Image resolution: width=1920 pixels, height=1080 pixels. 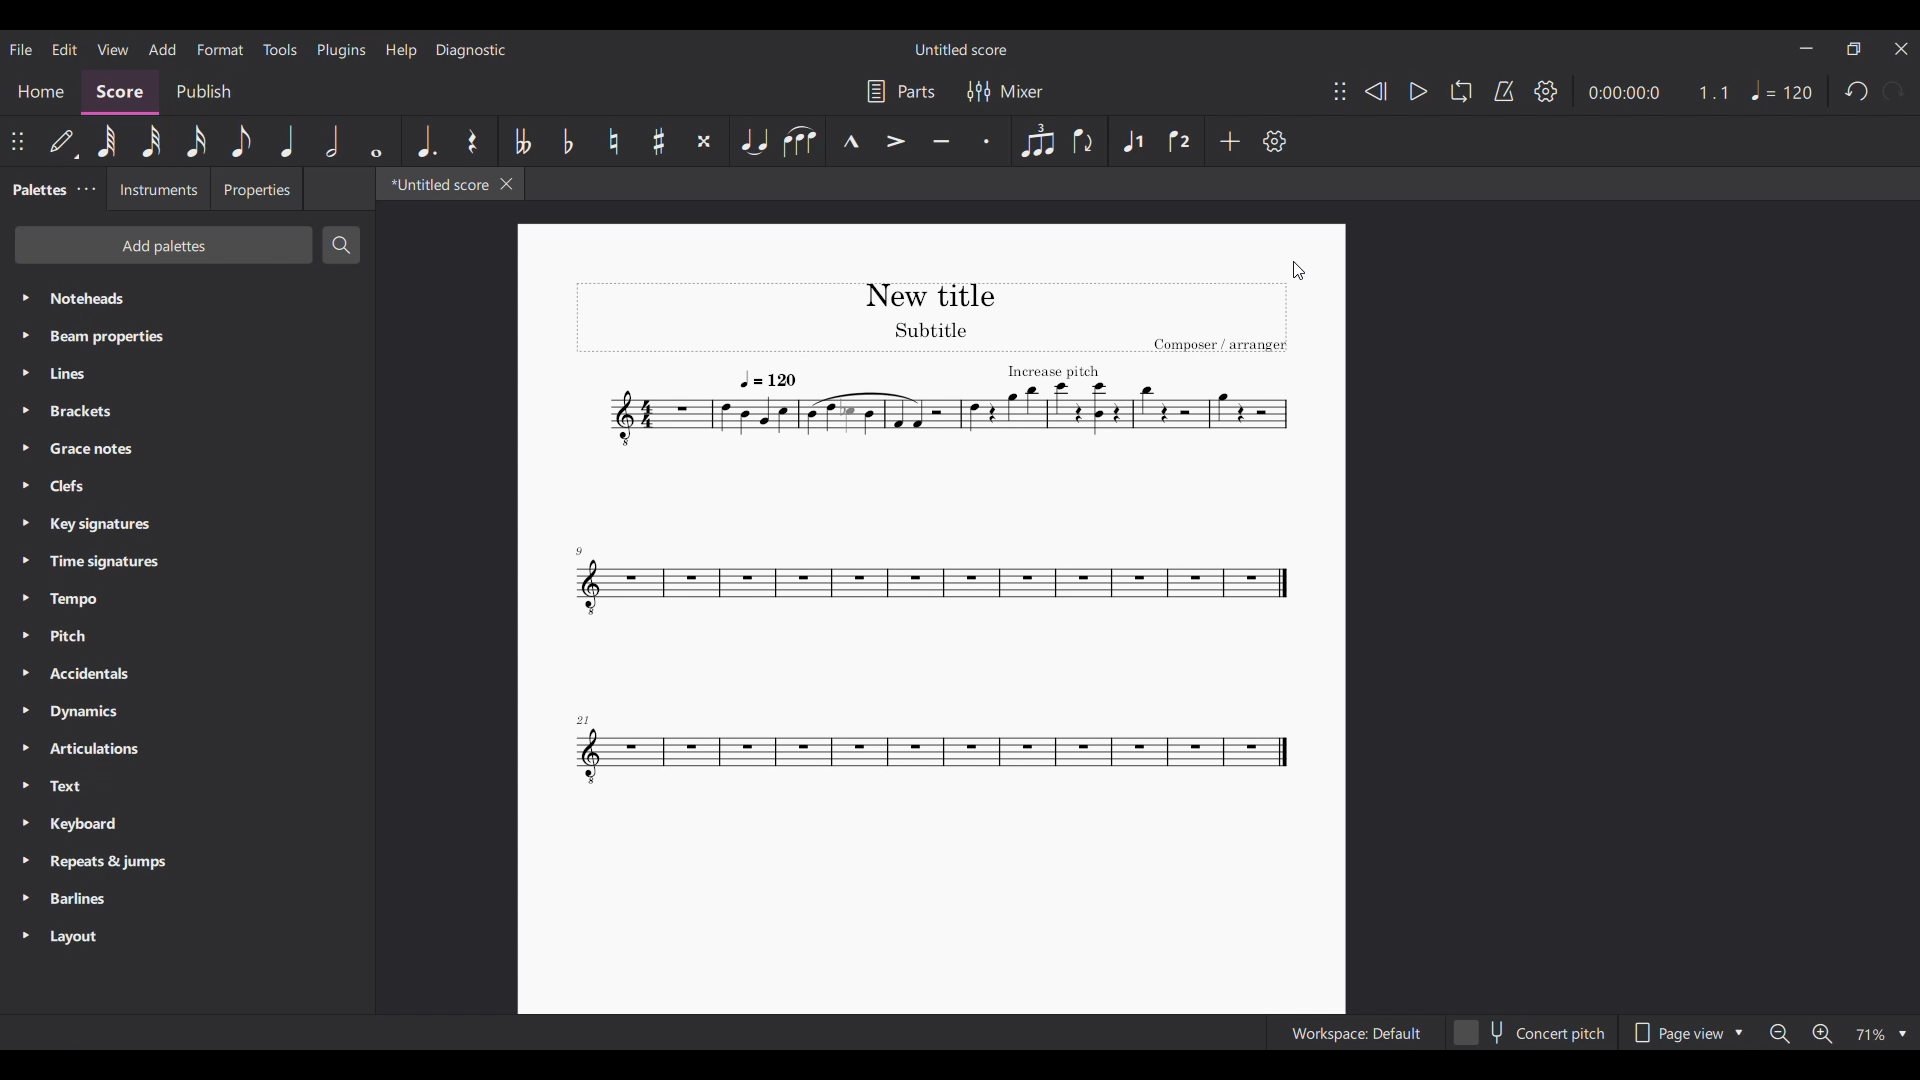 What do you see at coordinates (35, 191) in the screenshot?
I see `Palettes` at bounding box center [35, 191].